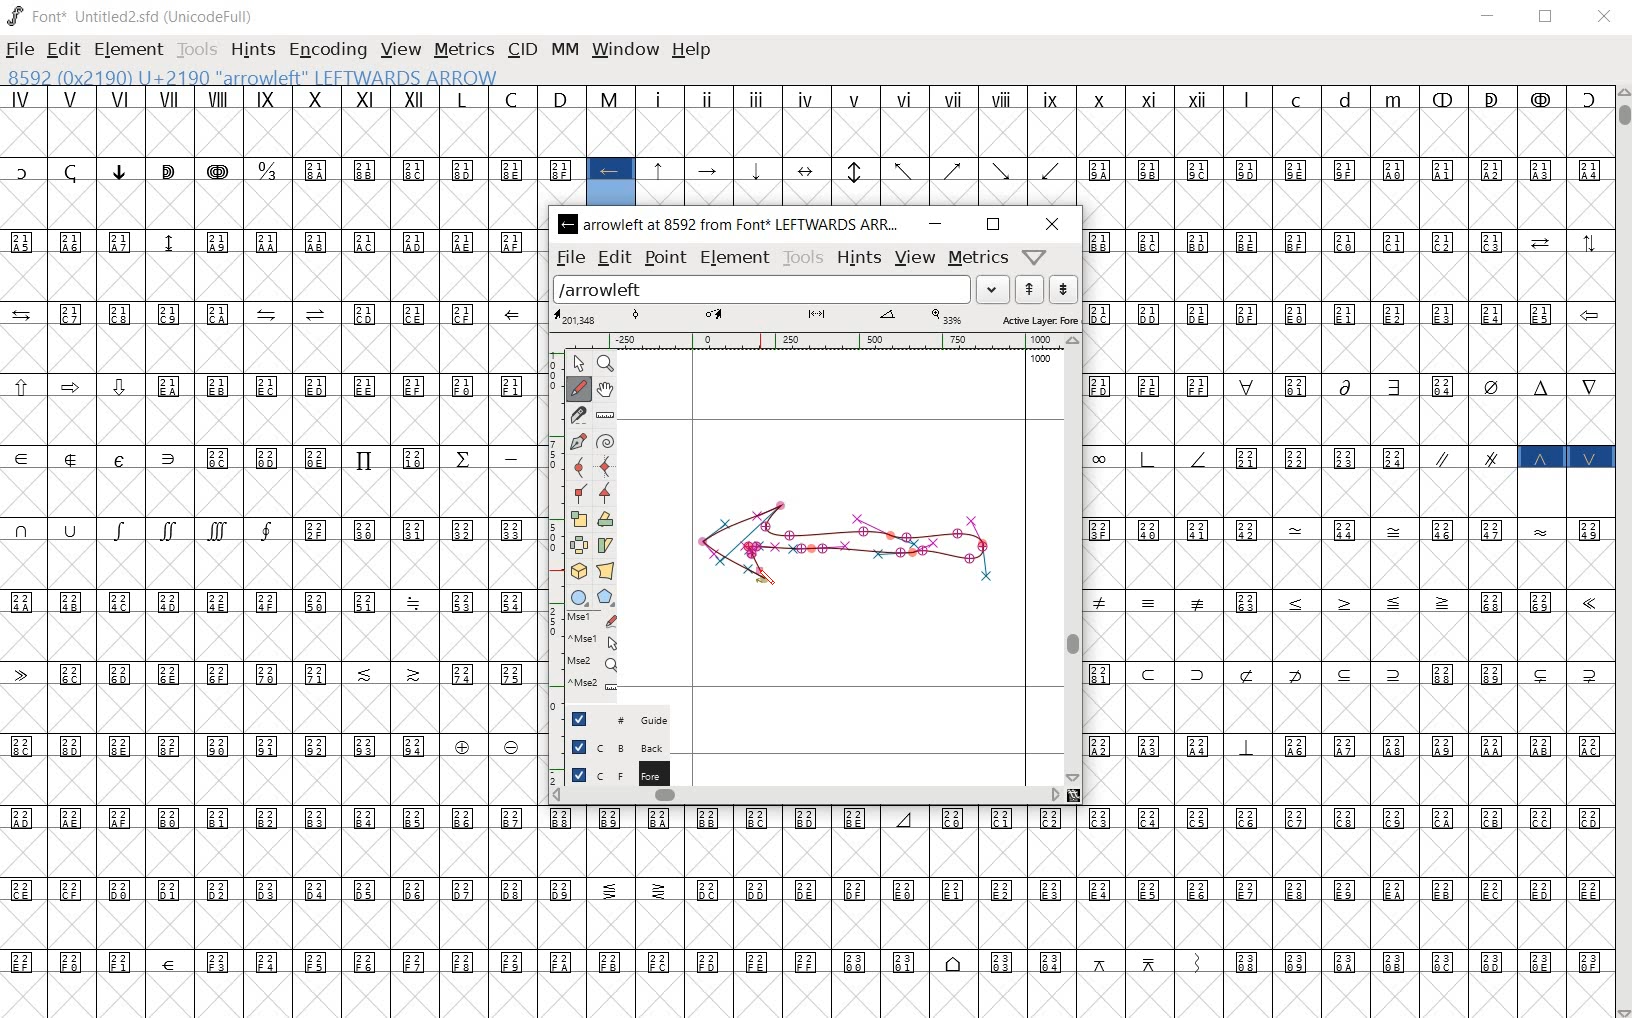 This screenshot has width=1632, height=1018. What do you see at coordinates (1489, 16) in the screenshot?
I see `minimize` at bounding box center [1489, 16].